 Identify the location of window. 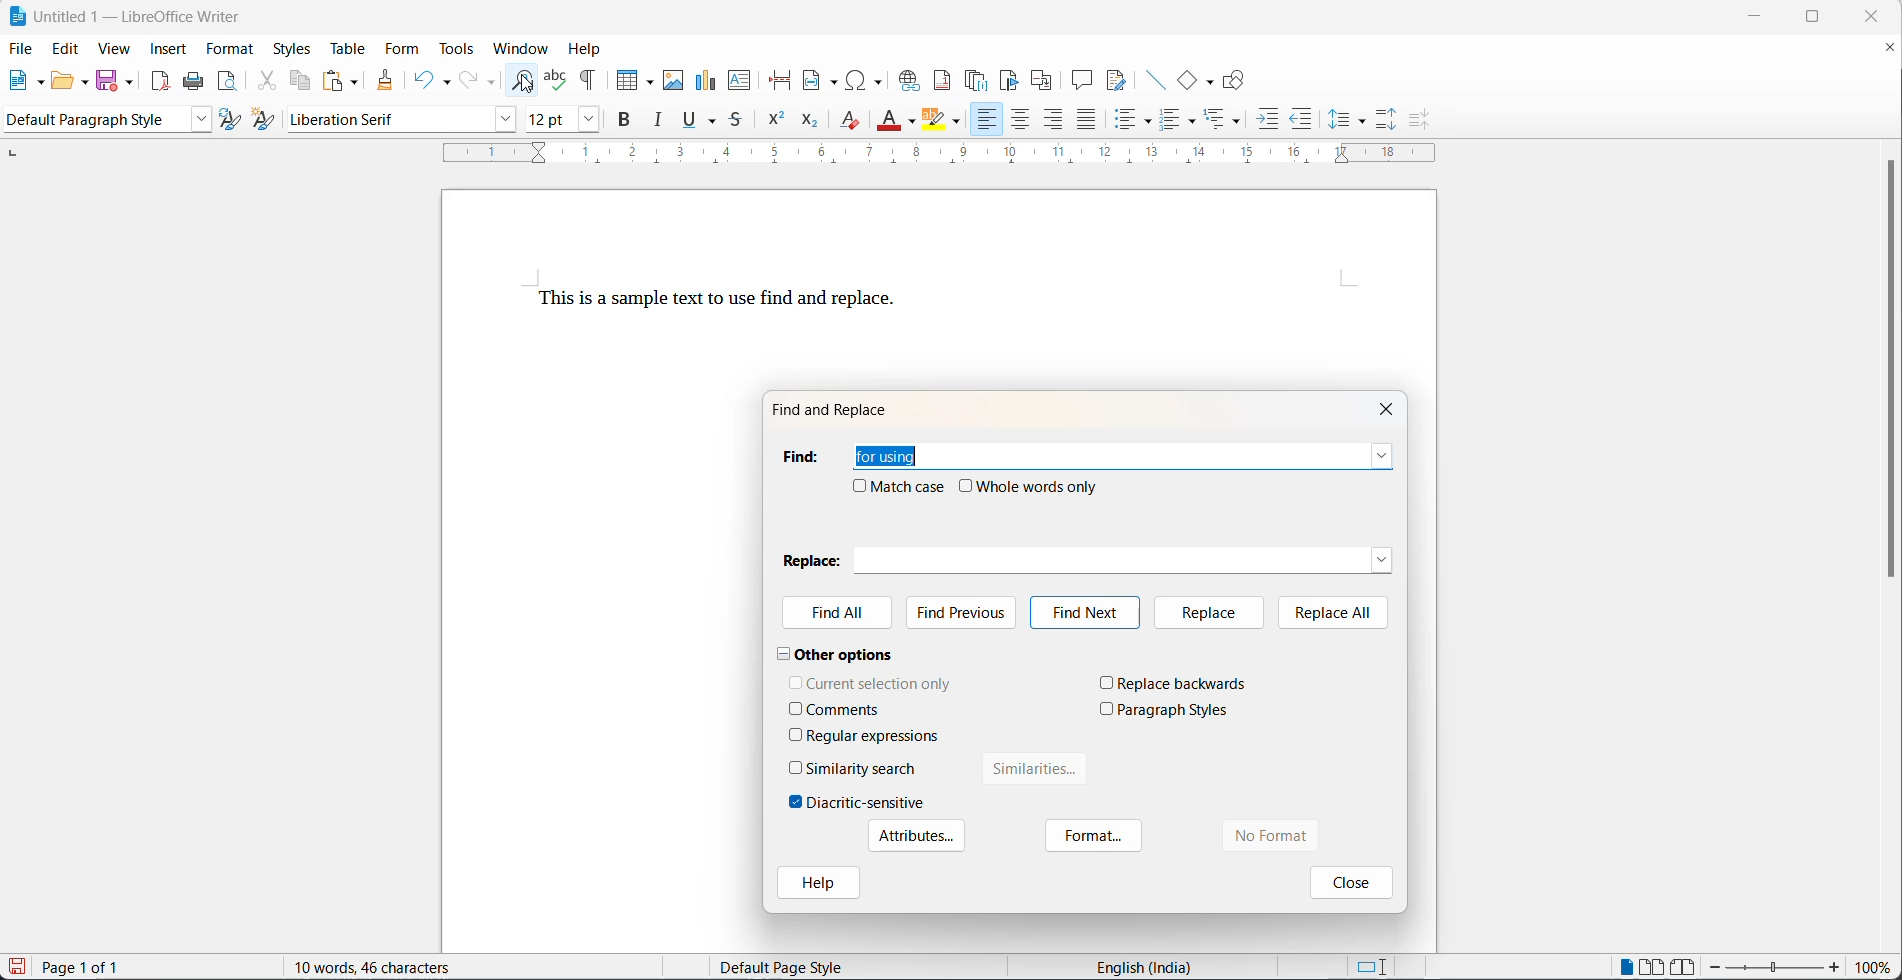
(524, 48).